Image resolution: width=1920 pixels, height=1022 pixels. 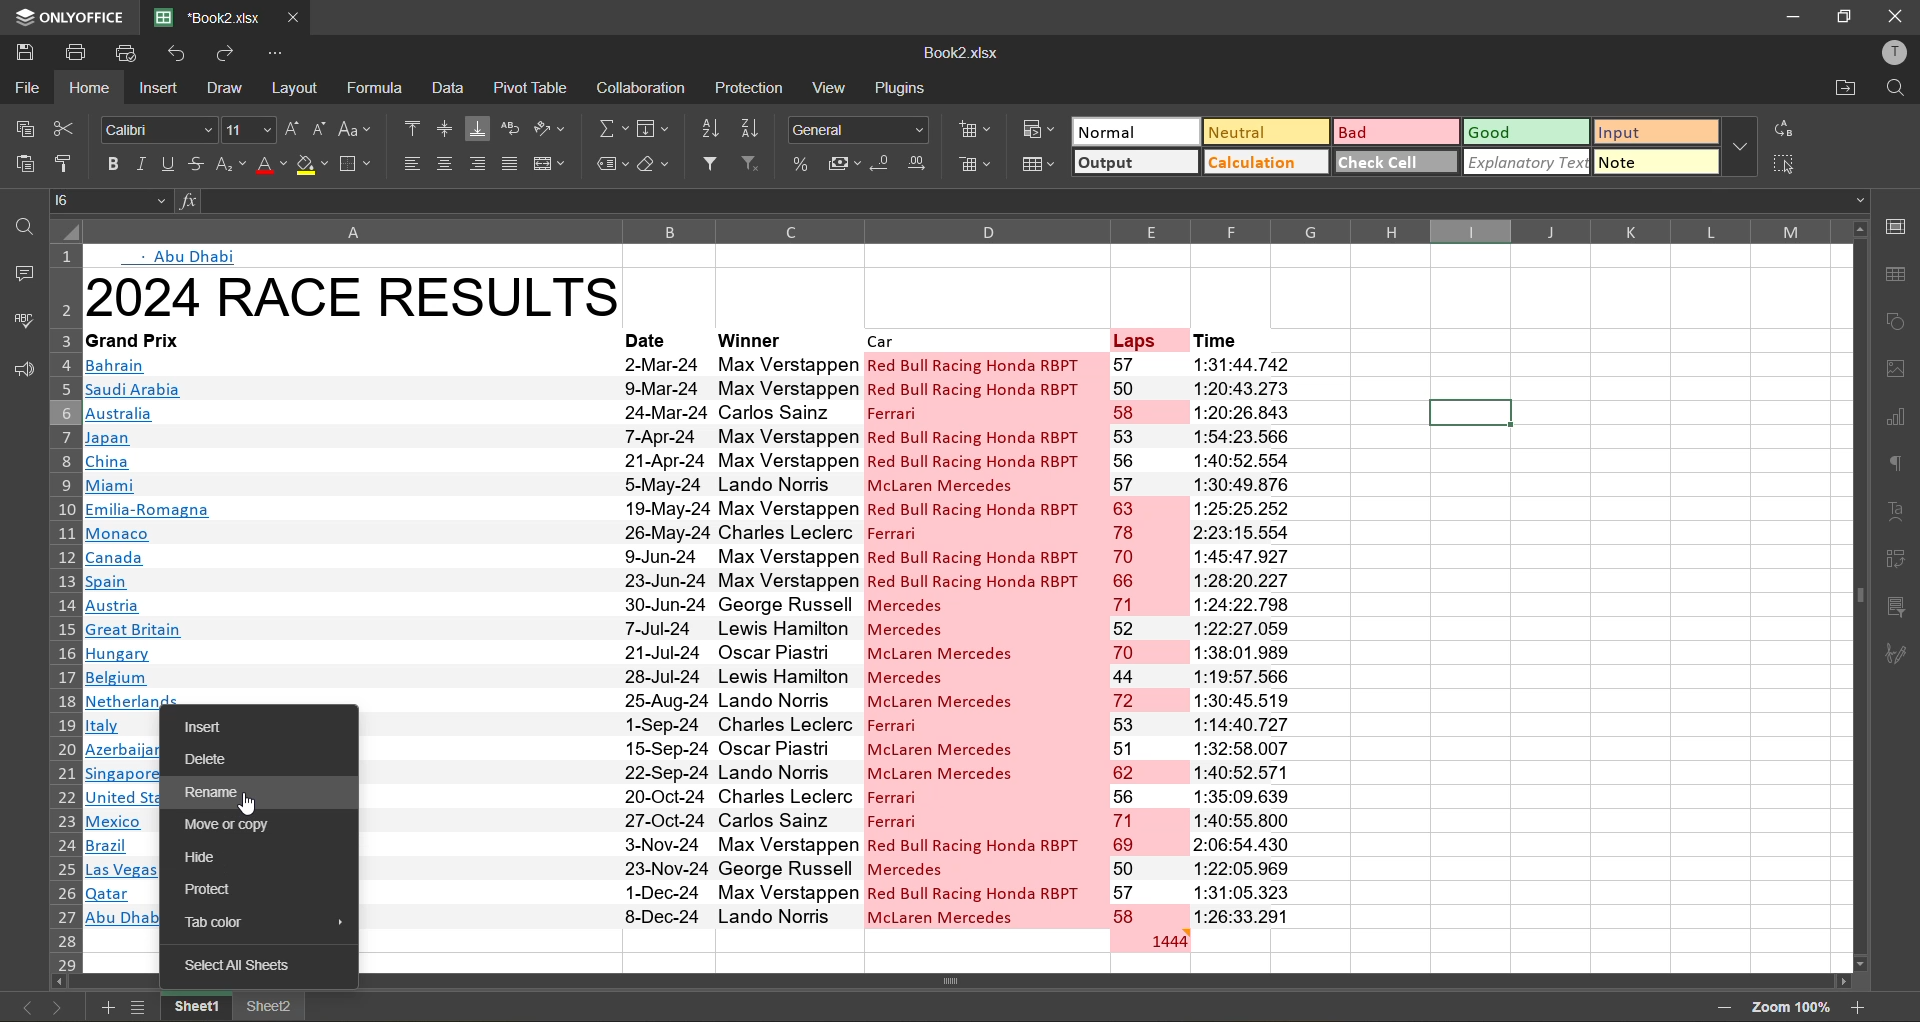 What do you see at coordinates (532, 87) in the screenshot?
I see `pivot table` at bounding box center [532, 87].